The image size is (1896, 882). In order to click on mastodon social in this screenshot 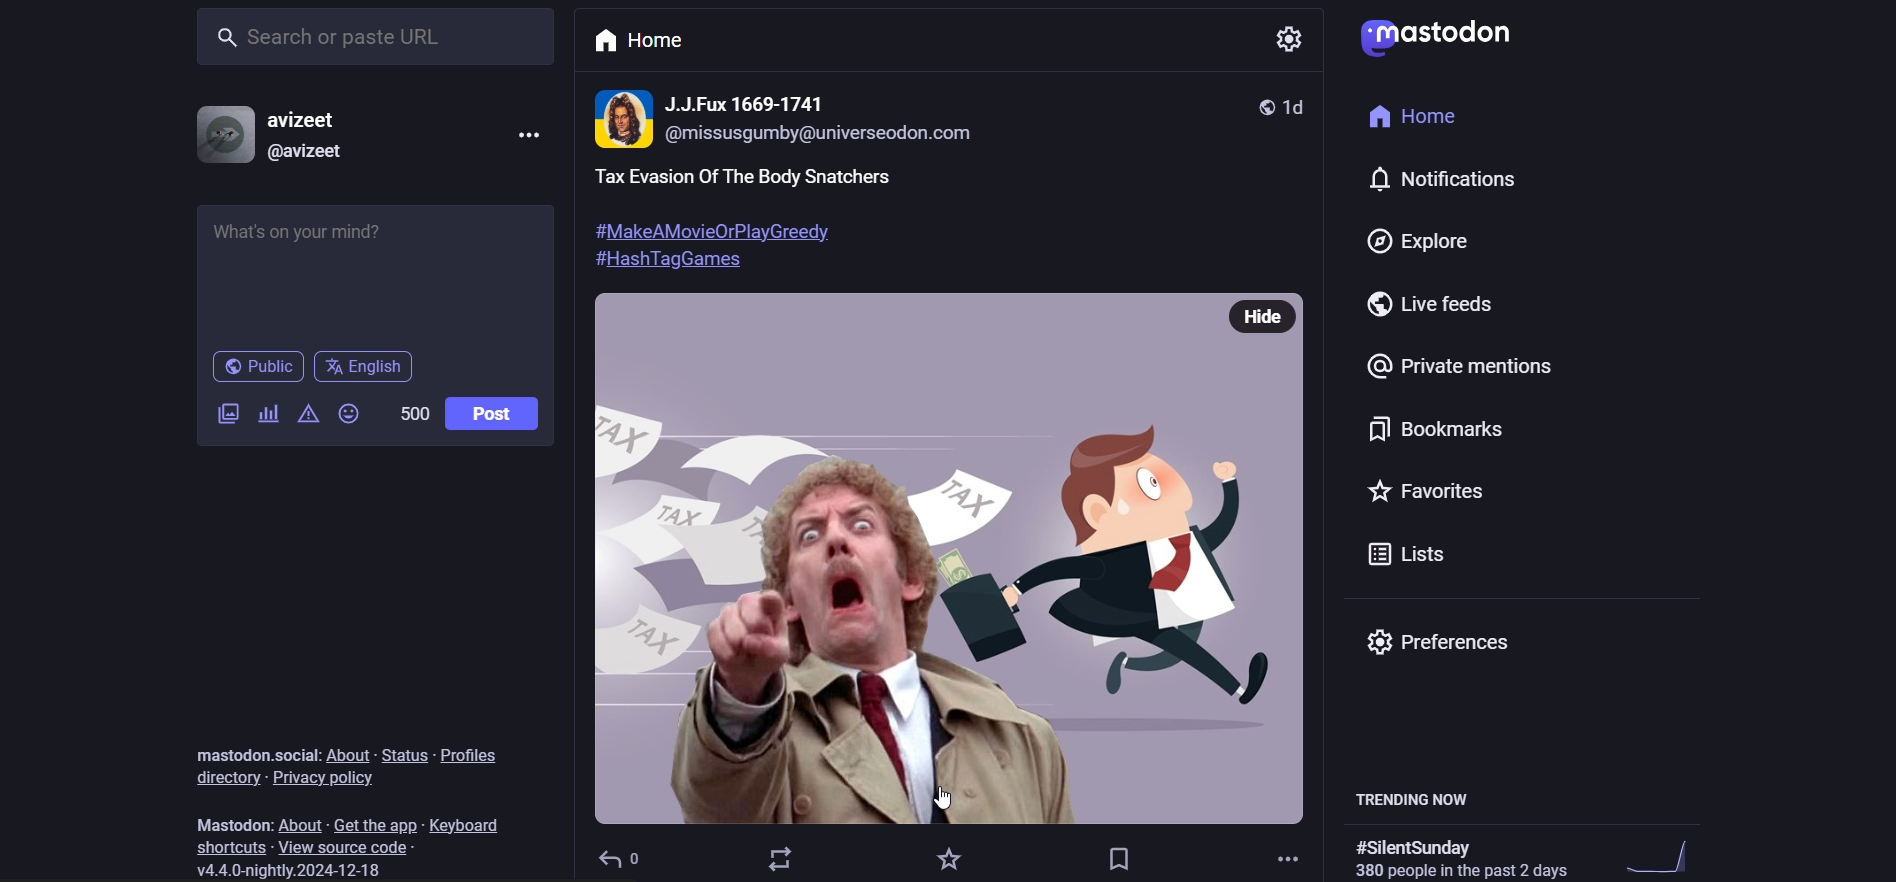, I will do `click(249, 753)`.